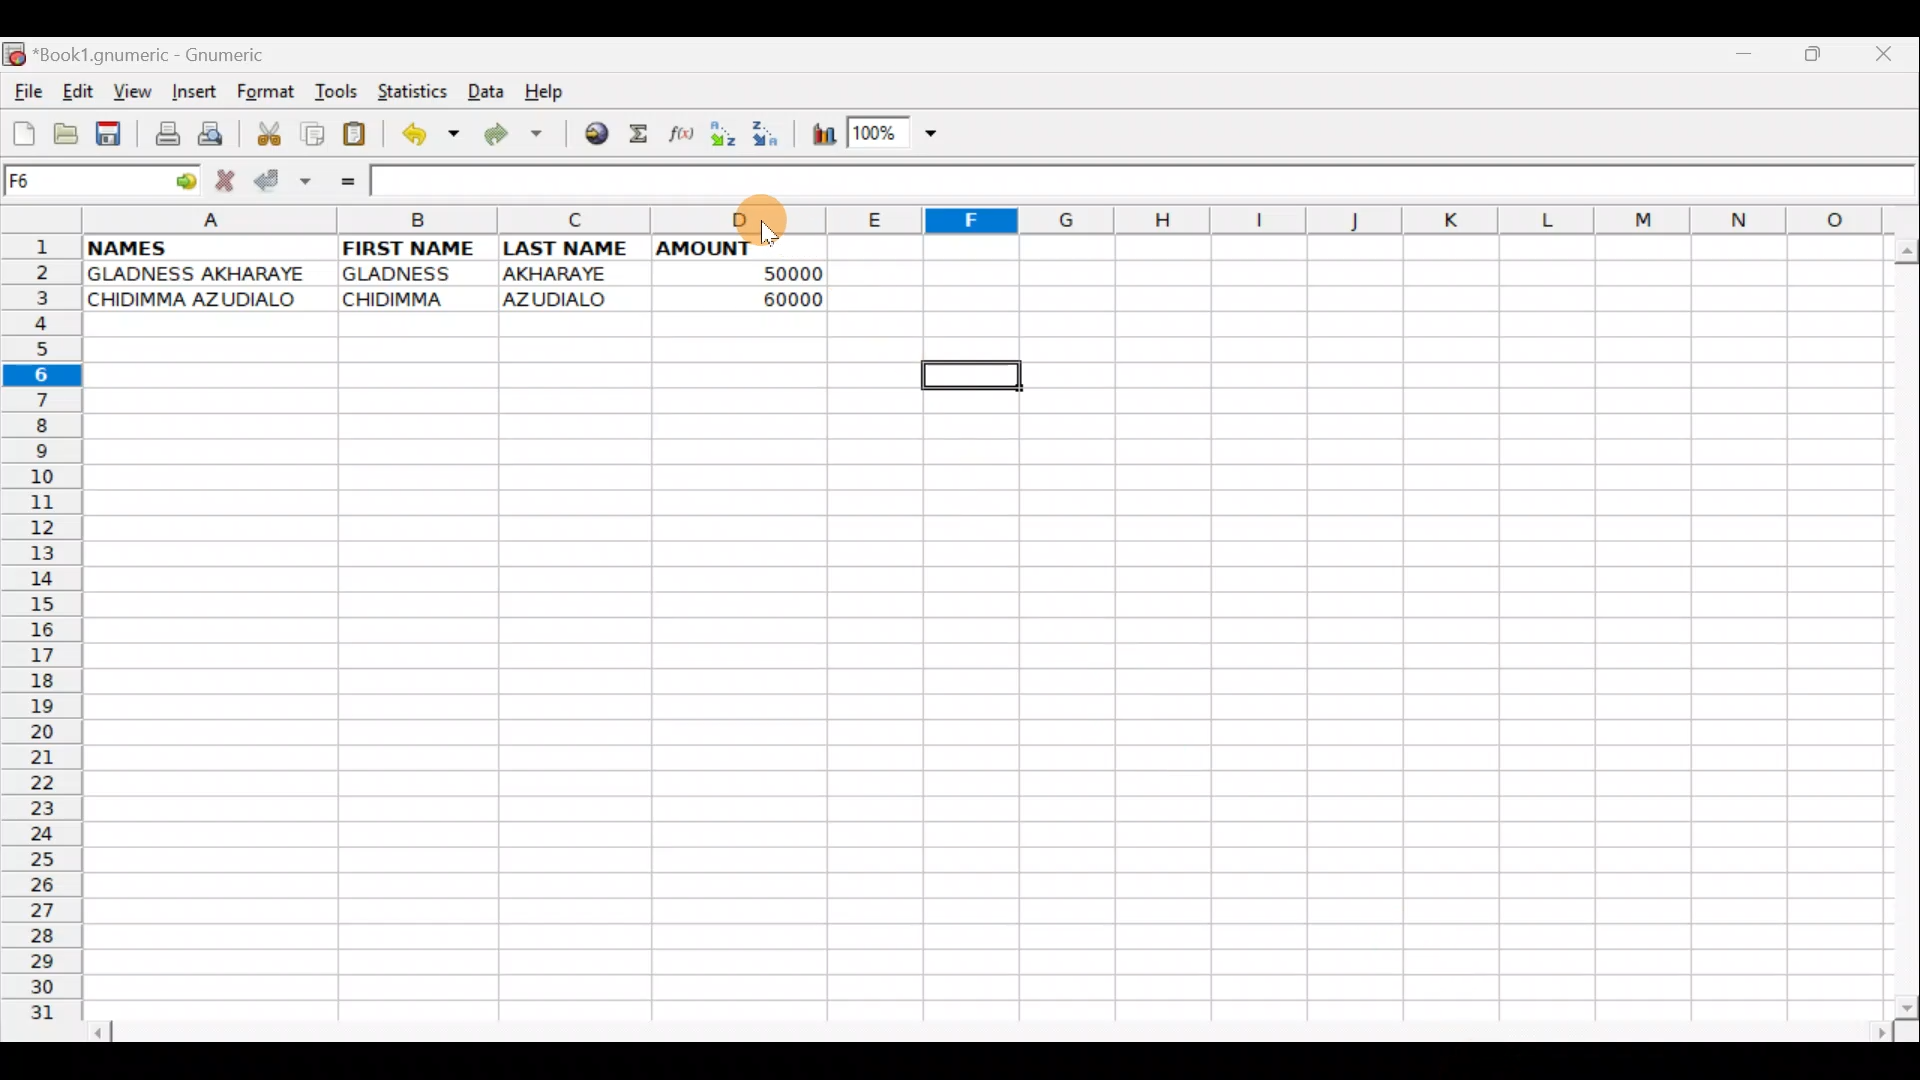 The width and height of the screenshot is (1920, 1080). What do you see at coordinates (1813, 59) in the screenshot?
I see `Maximize` at bounding box center [1813, 59].